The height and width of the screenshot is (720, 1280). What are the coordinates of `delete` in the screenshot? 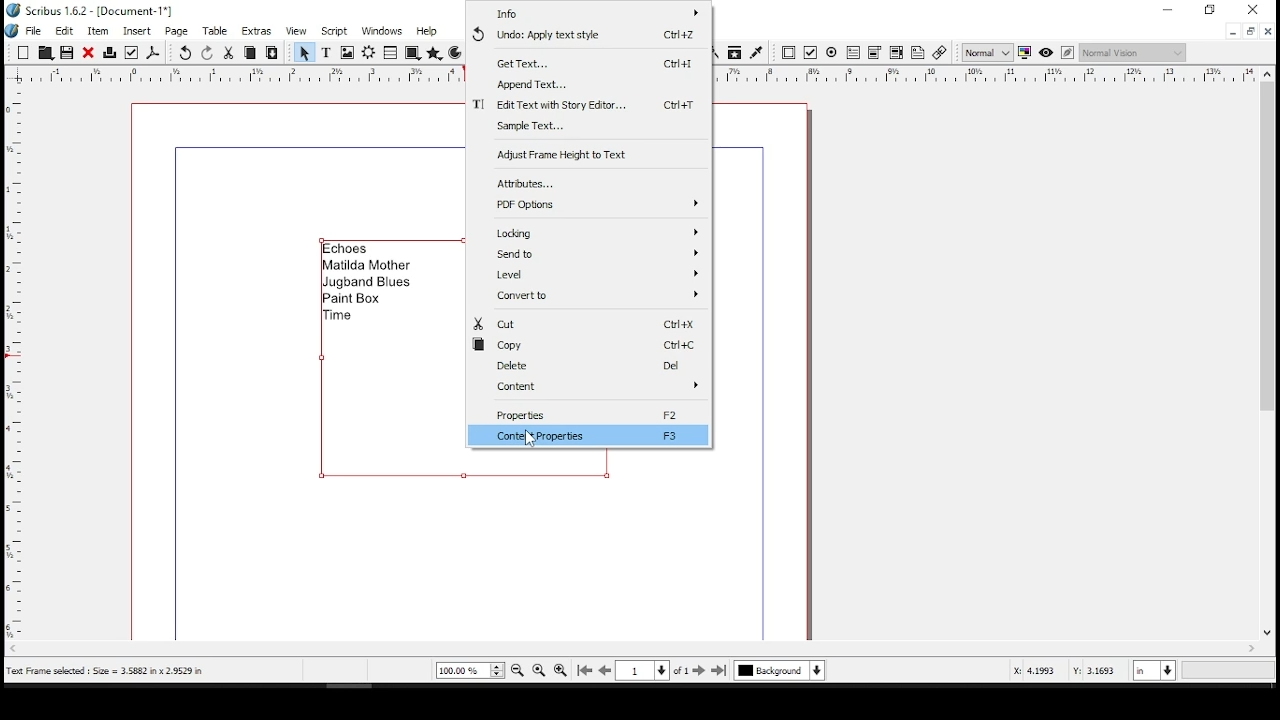 It's located at (591, 367).